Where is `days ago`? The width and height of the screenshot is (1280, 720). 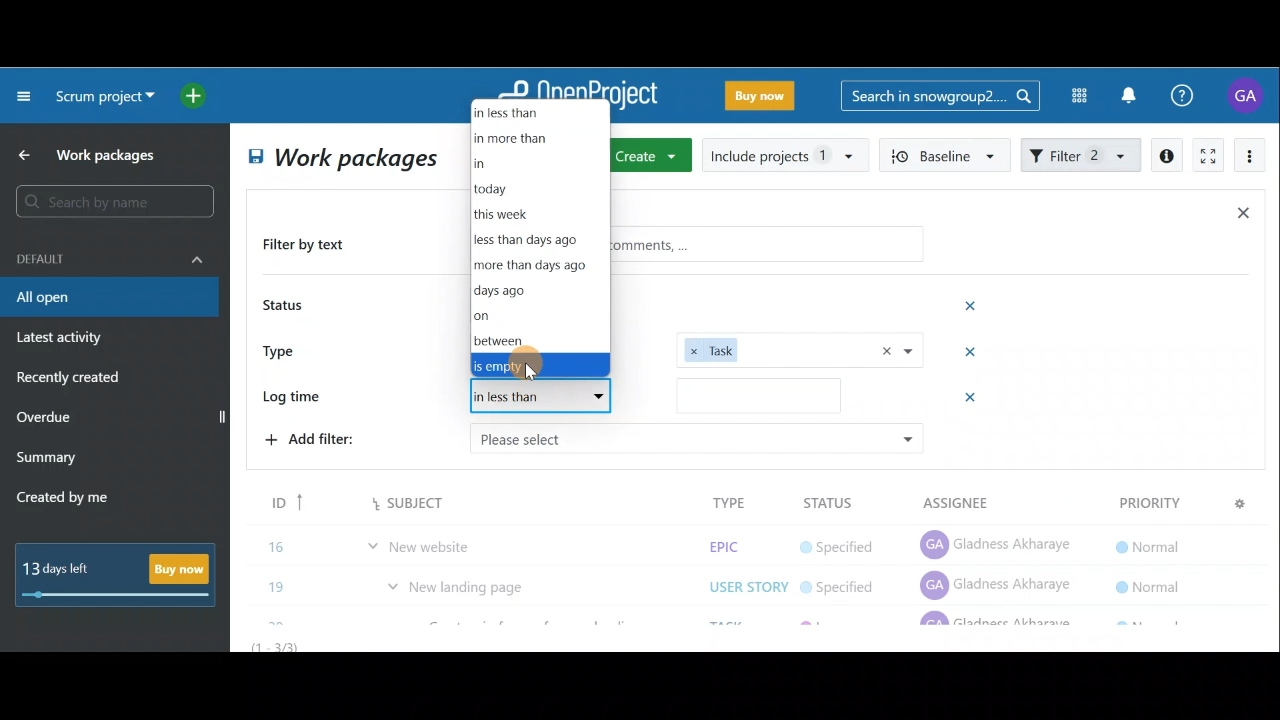
days ago is located at coordinates (535, 290).